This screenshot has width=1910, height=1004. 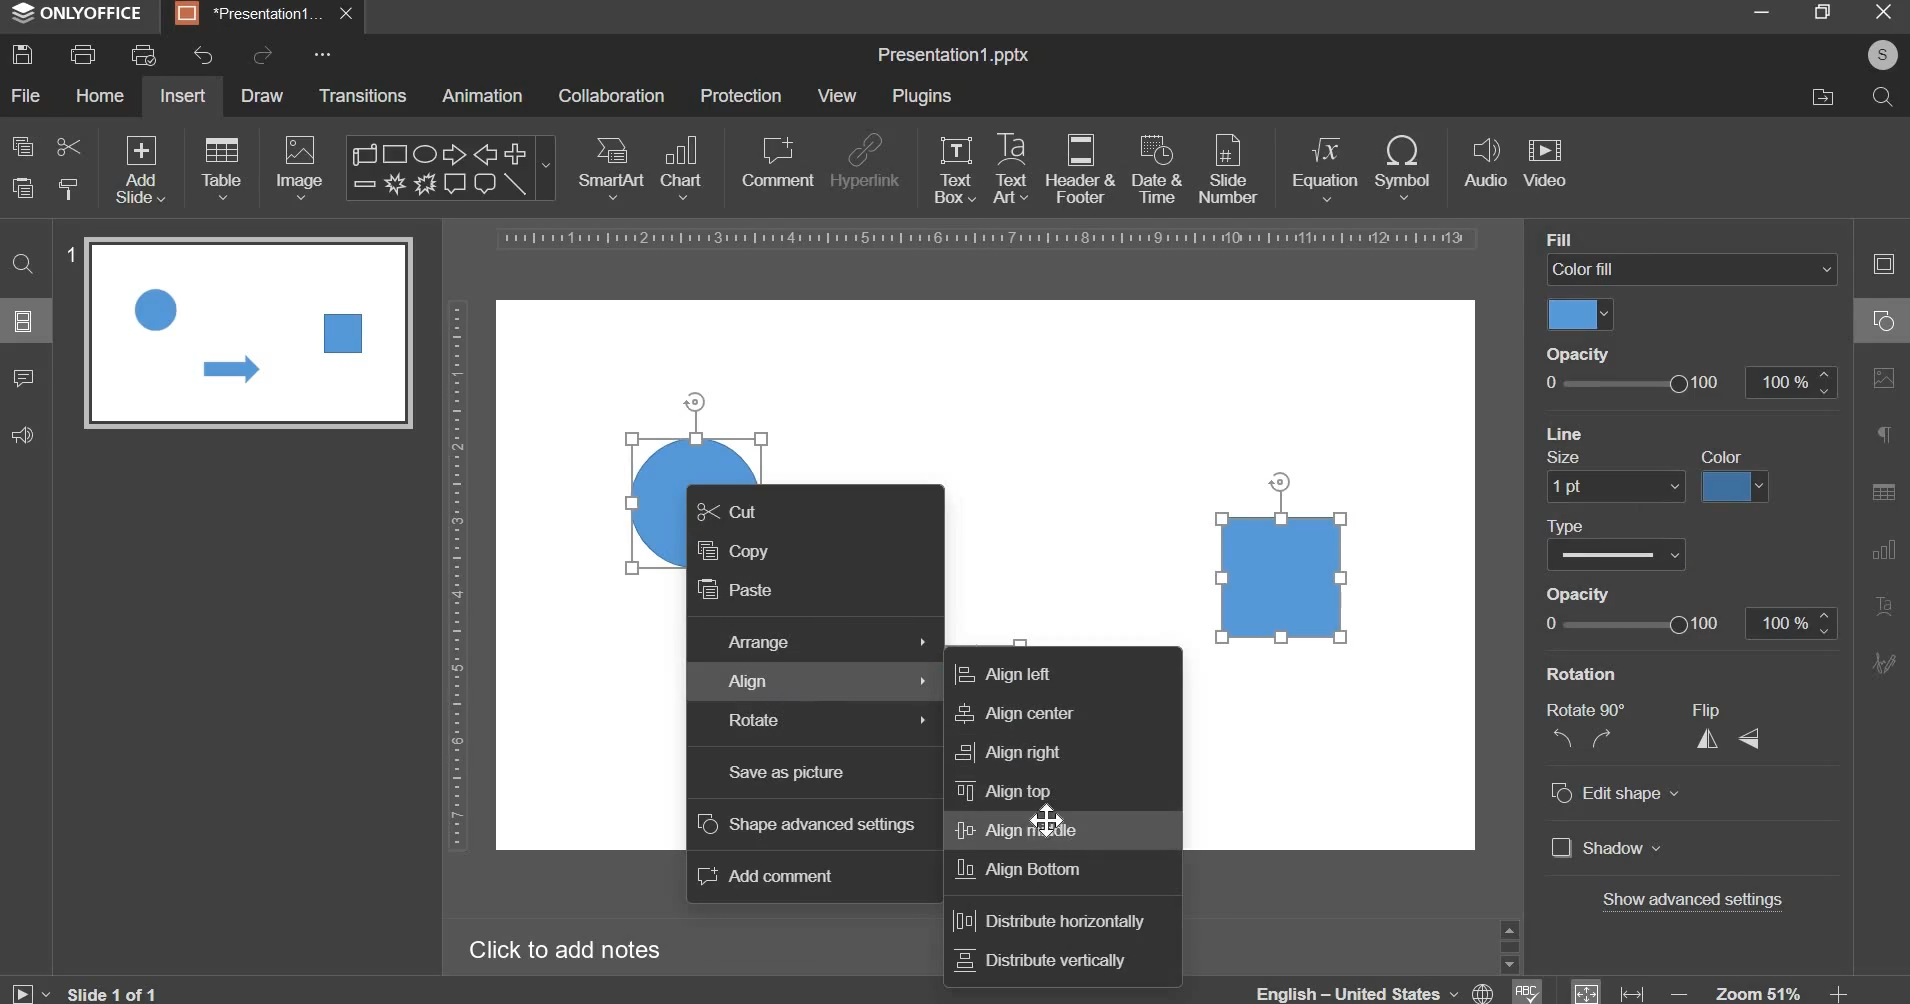 I want to click on shape, so click(x=448, y=168).